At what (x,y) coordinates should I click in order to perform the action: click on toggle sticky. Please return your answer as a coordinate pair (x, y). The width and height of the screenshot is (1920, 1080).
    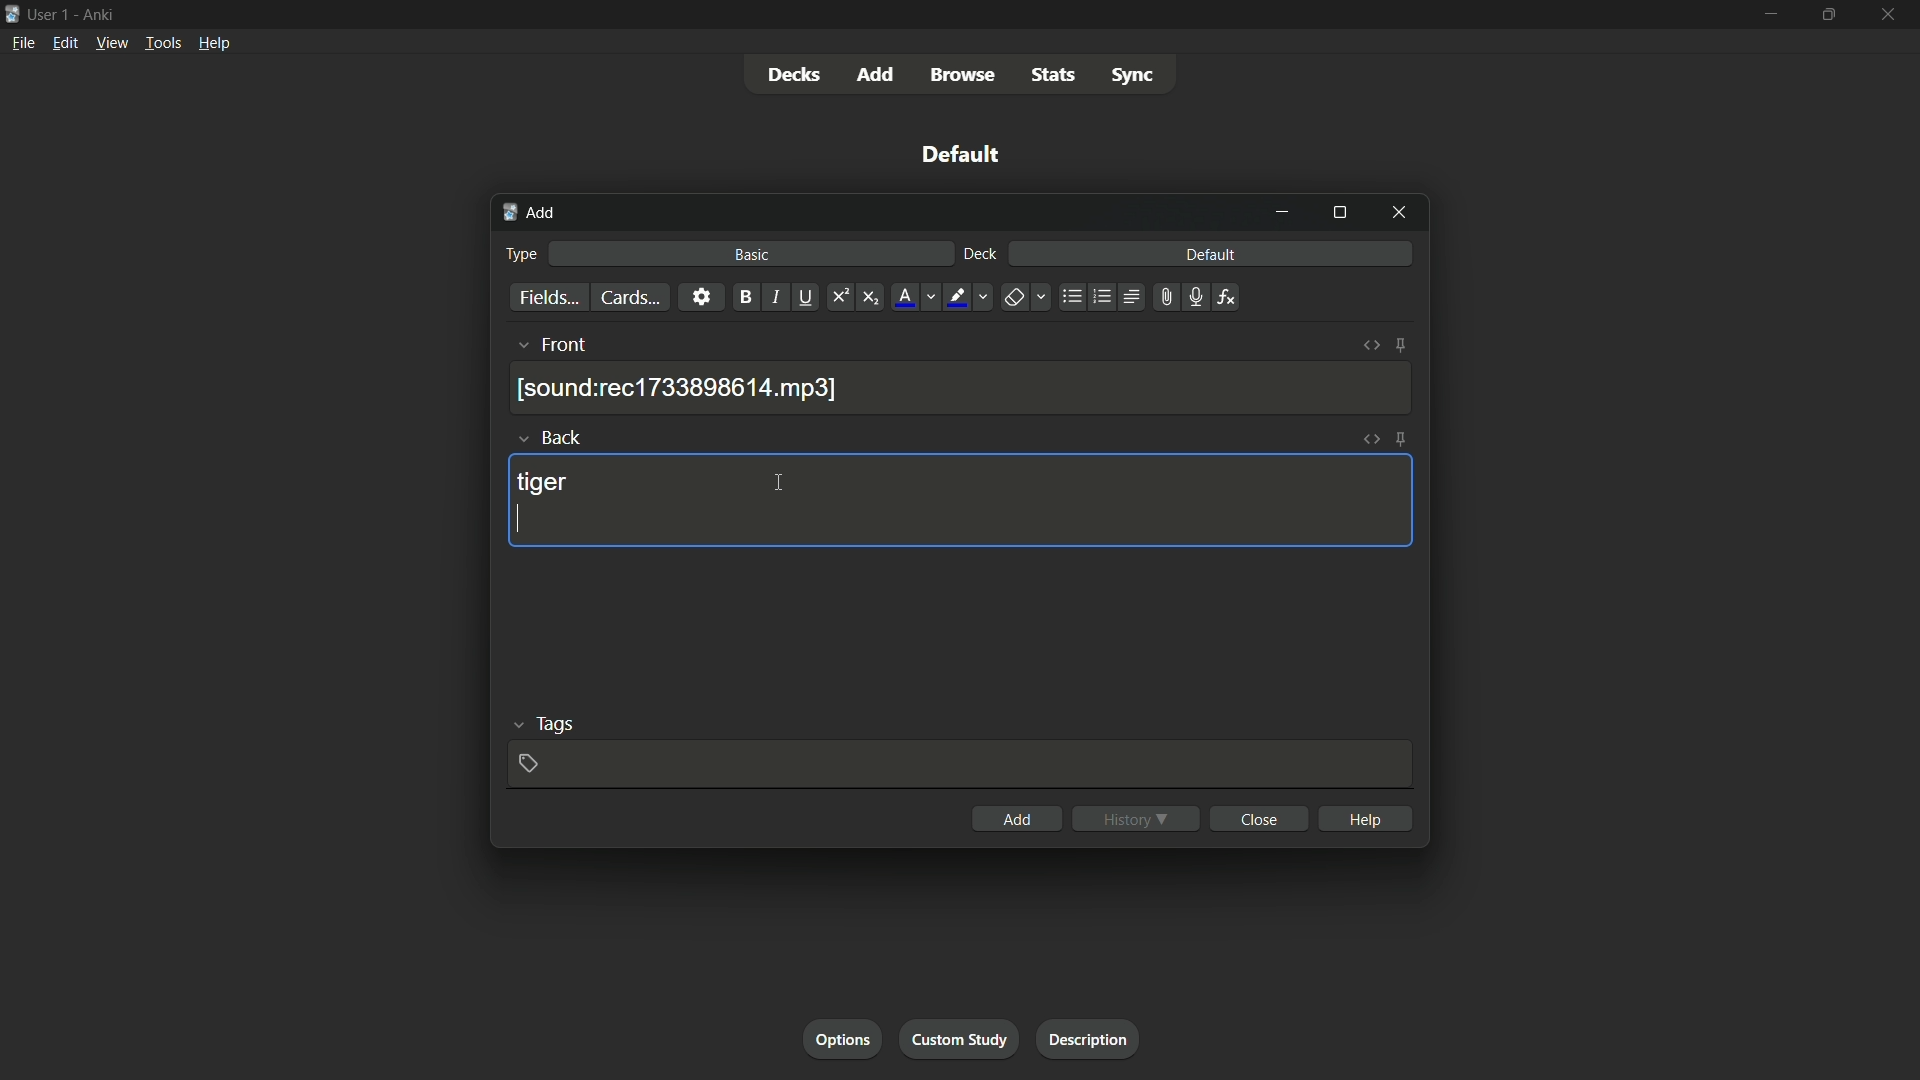
    Looking at the image, I should click on (1400, 346).